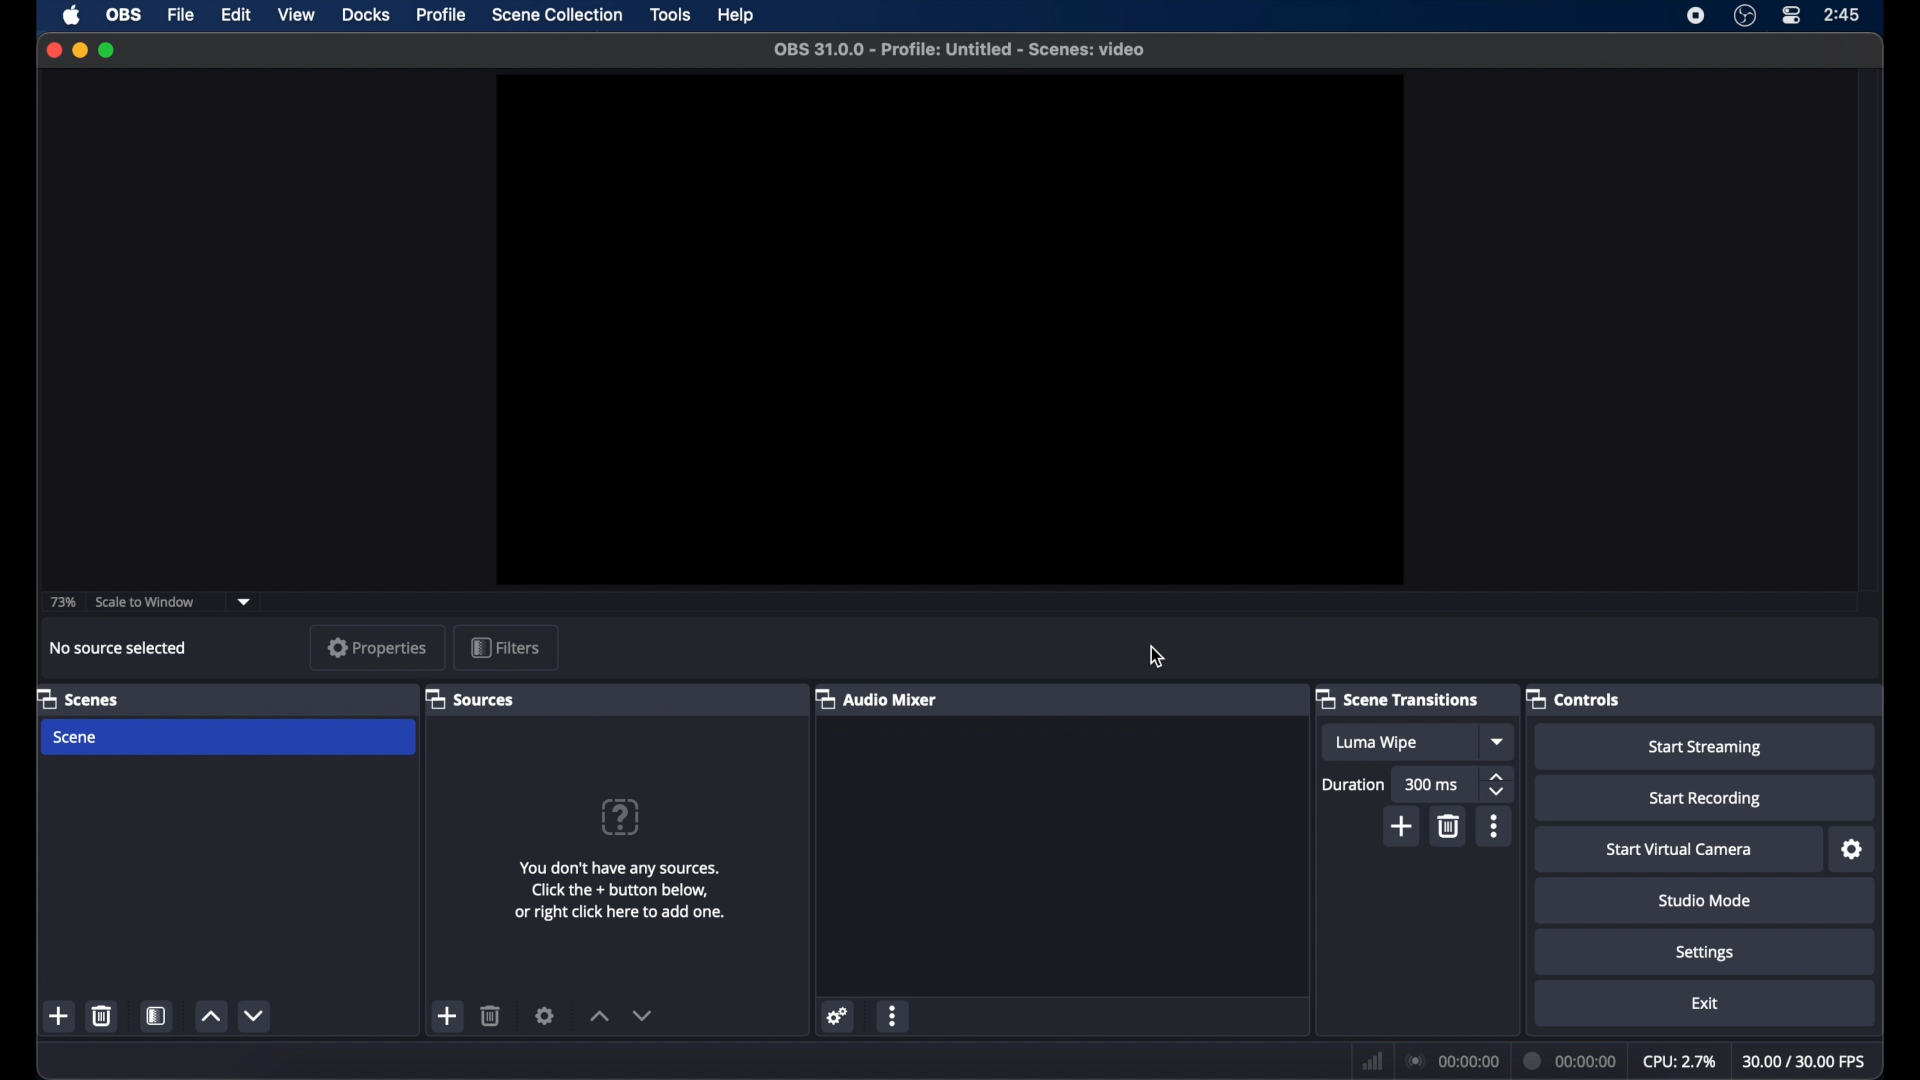 The width and height of the screenshot is (1920, 1080). Describe the element at coordinates (448, 1016) in the screenshot. I see `add` at that location.